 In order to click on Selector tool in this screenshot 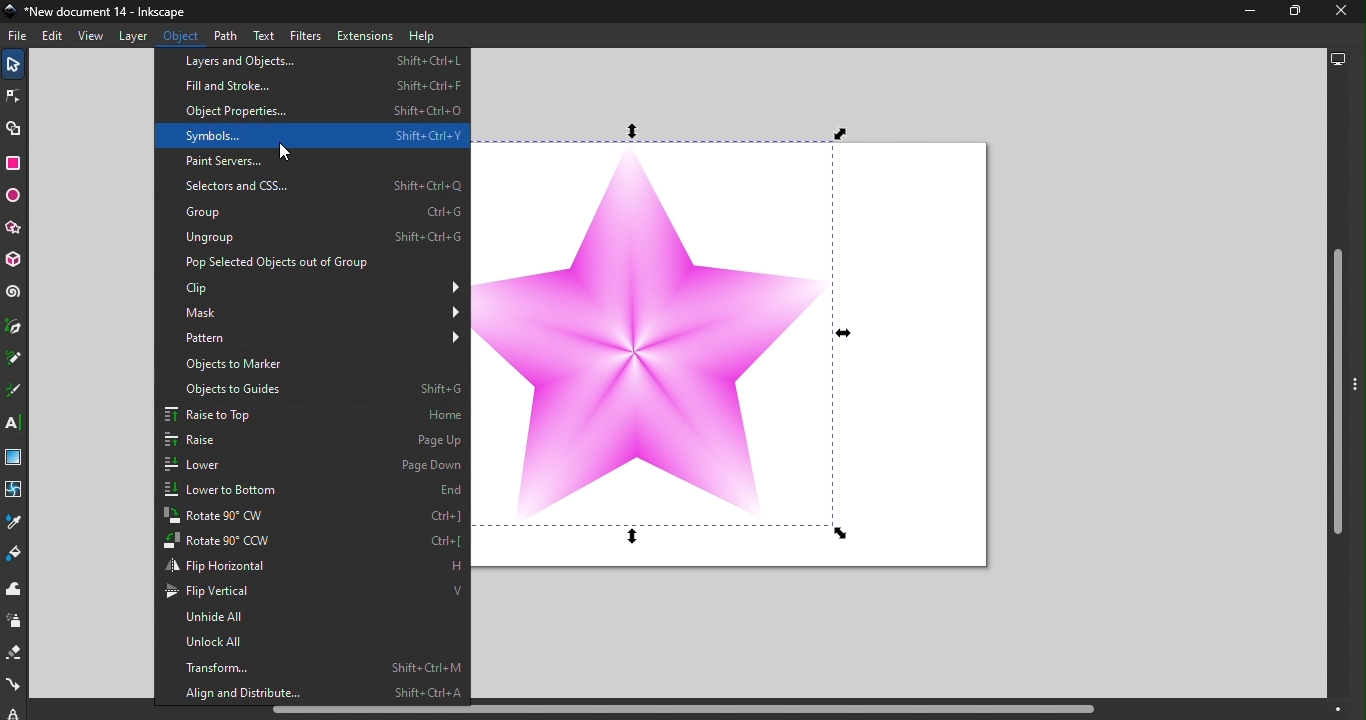, I will do `click(10, 66)`.